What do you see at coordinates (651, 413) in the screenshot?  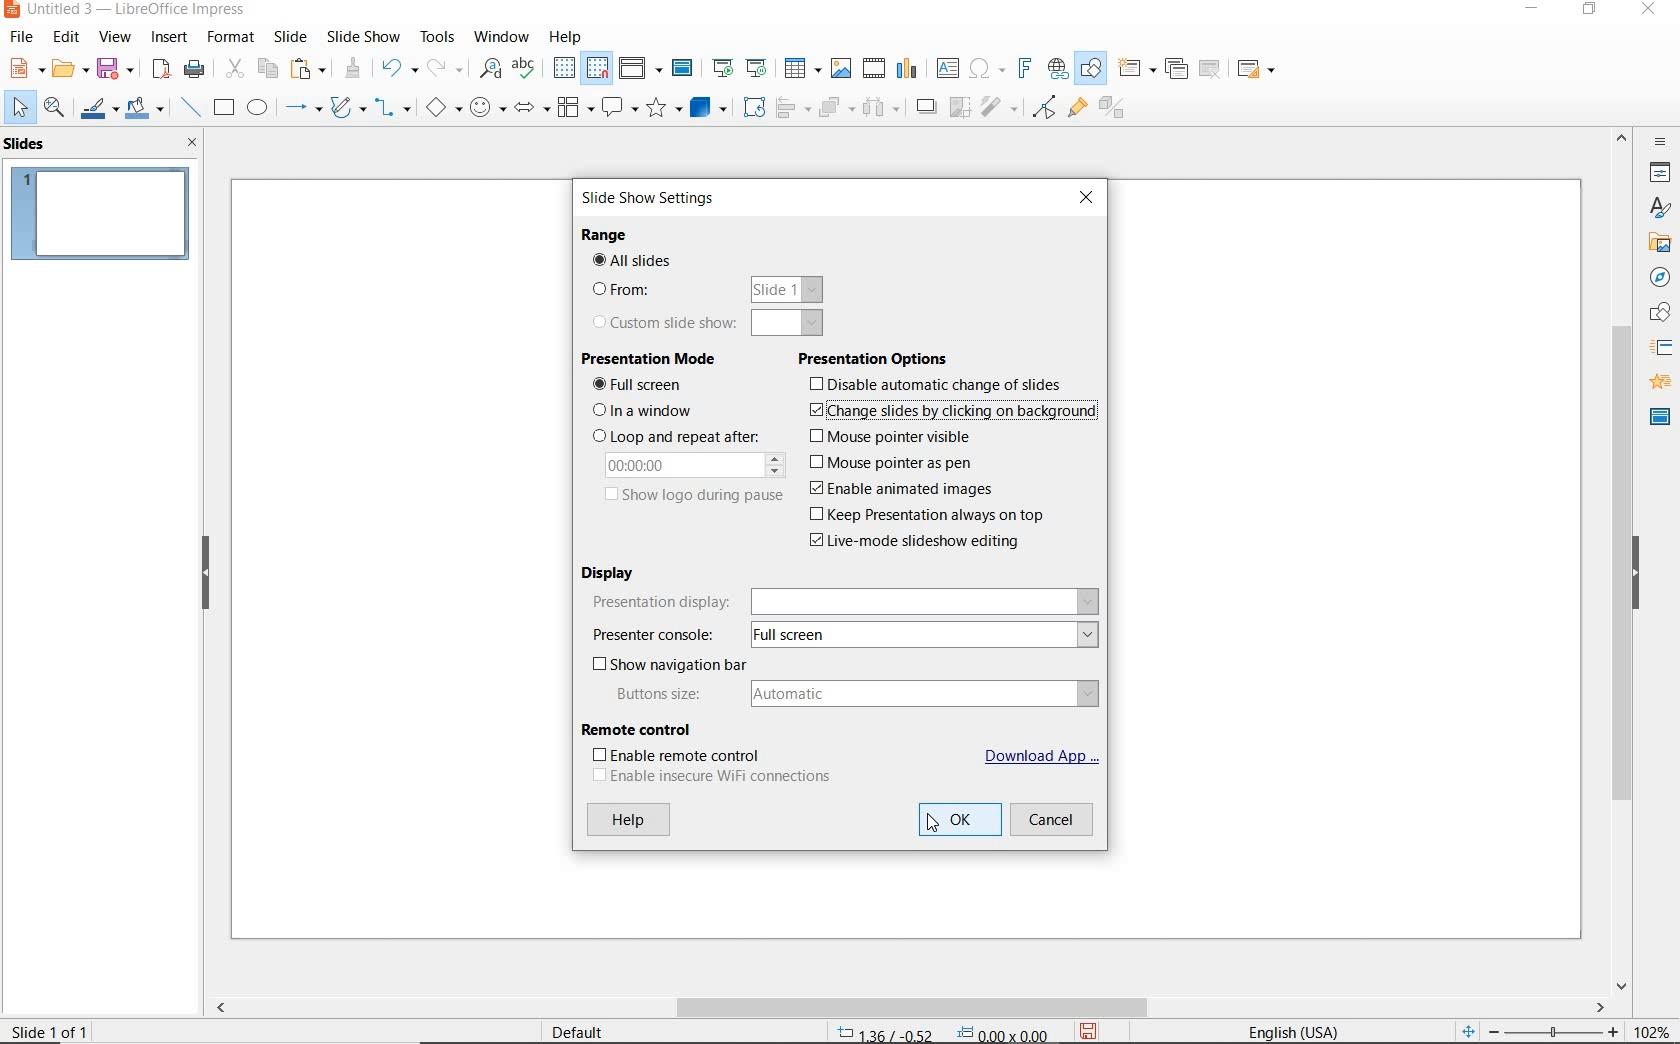 I see `IN A WINDOW` at bounding box center [651, 413].